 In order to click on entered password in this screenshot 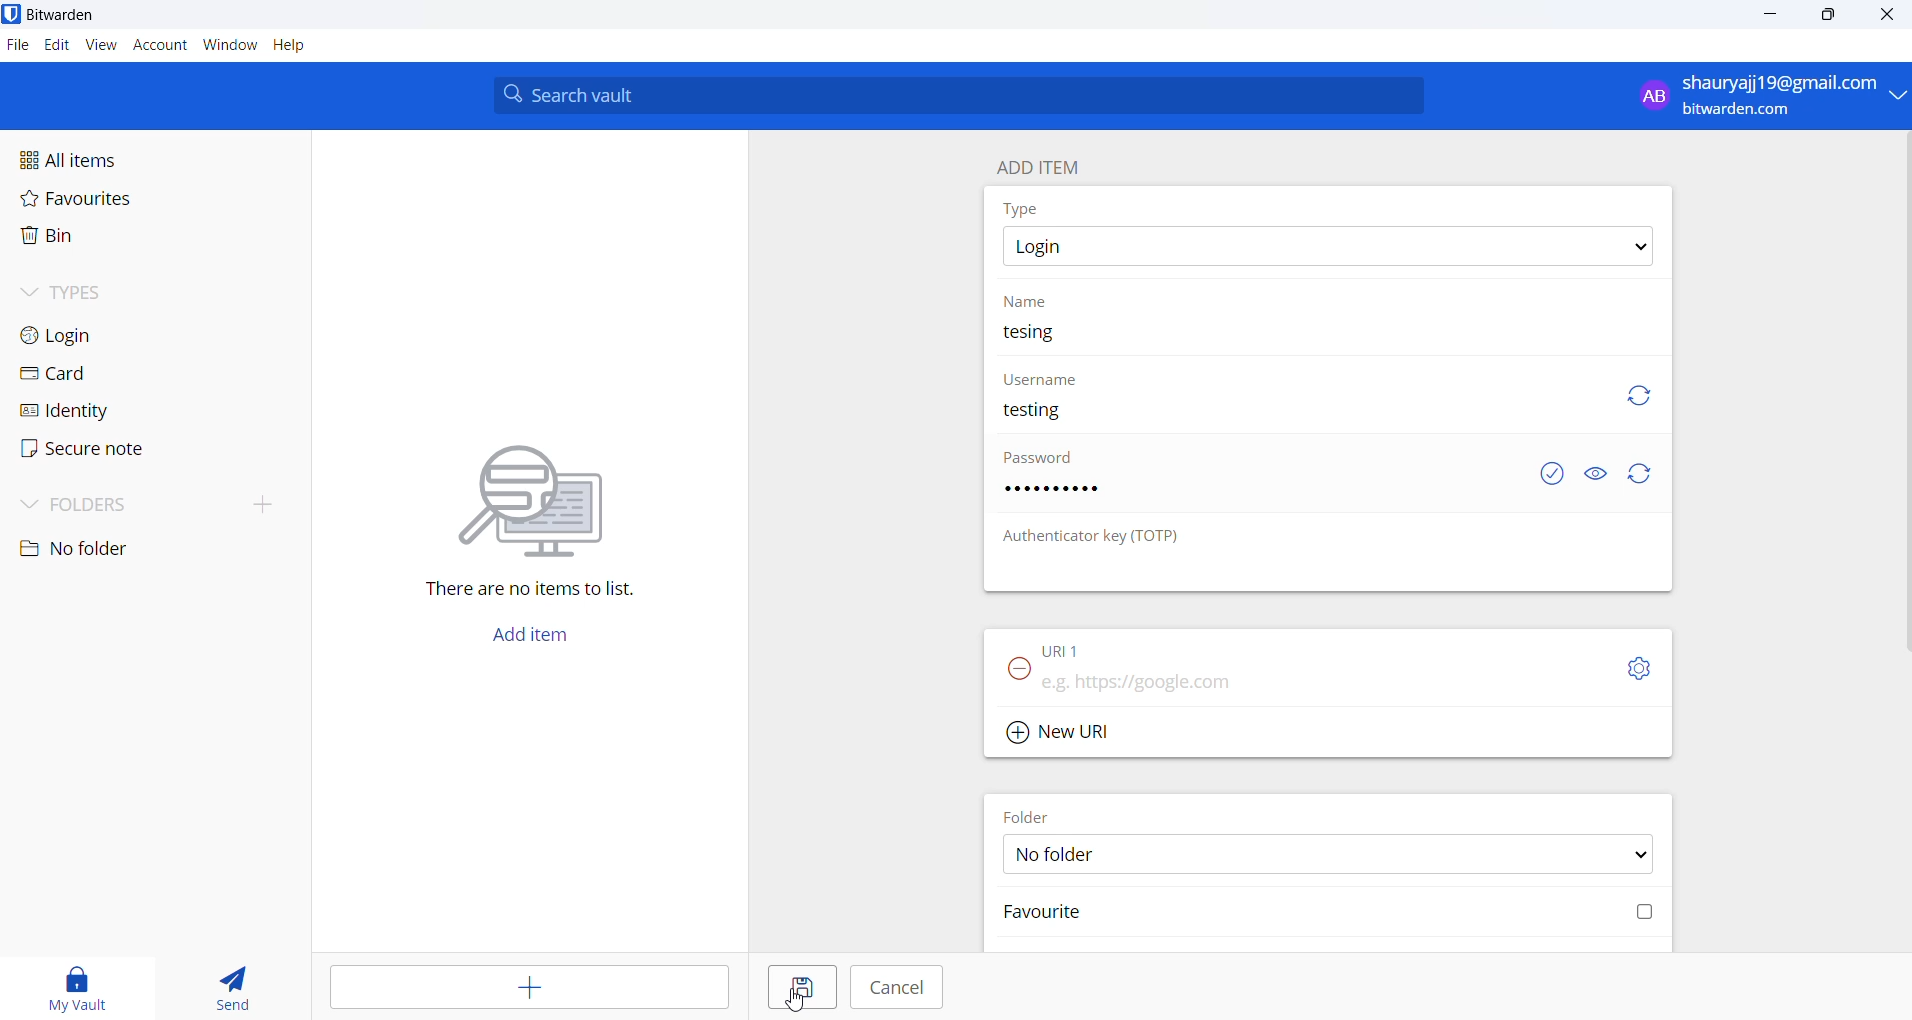, I will do `click(1065, 495)`.